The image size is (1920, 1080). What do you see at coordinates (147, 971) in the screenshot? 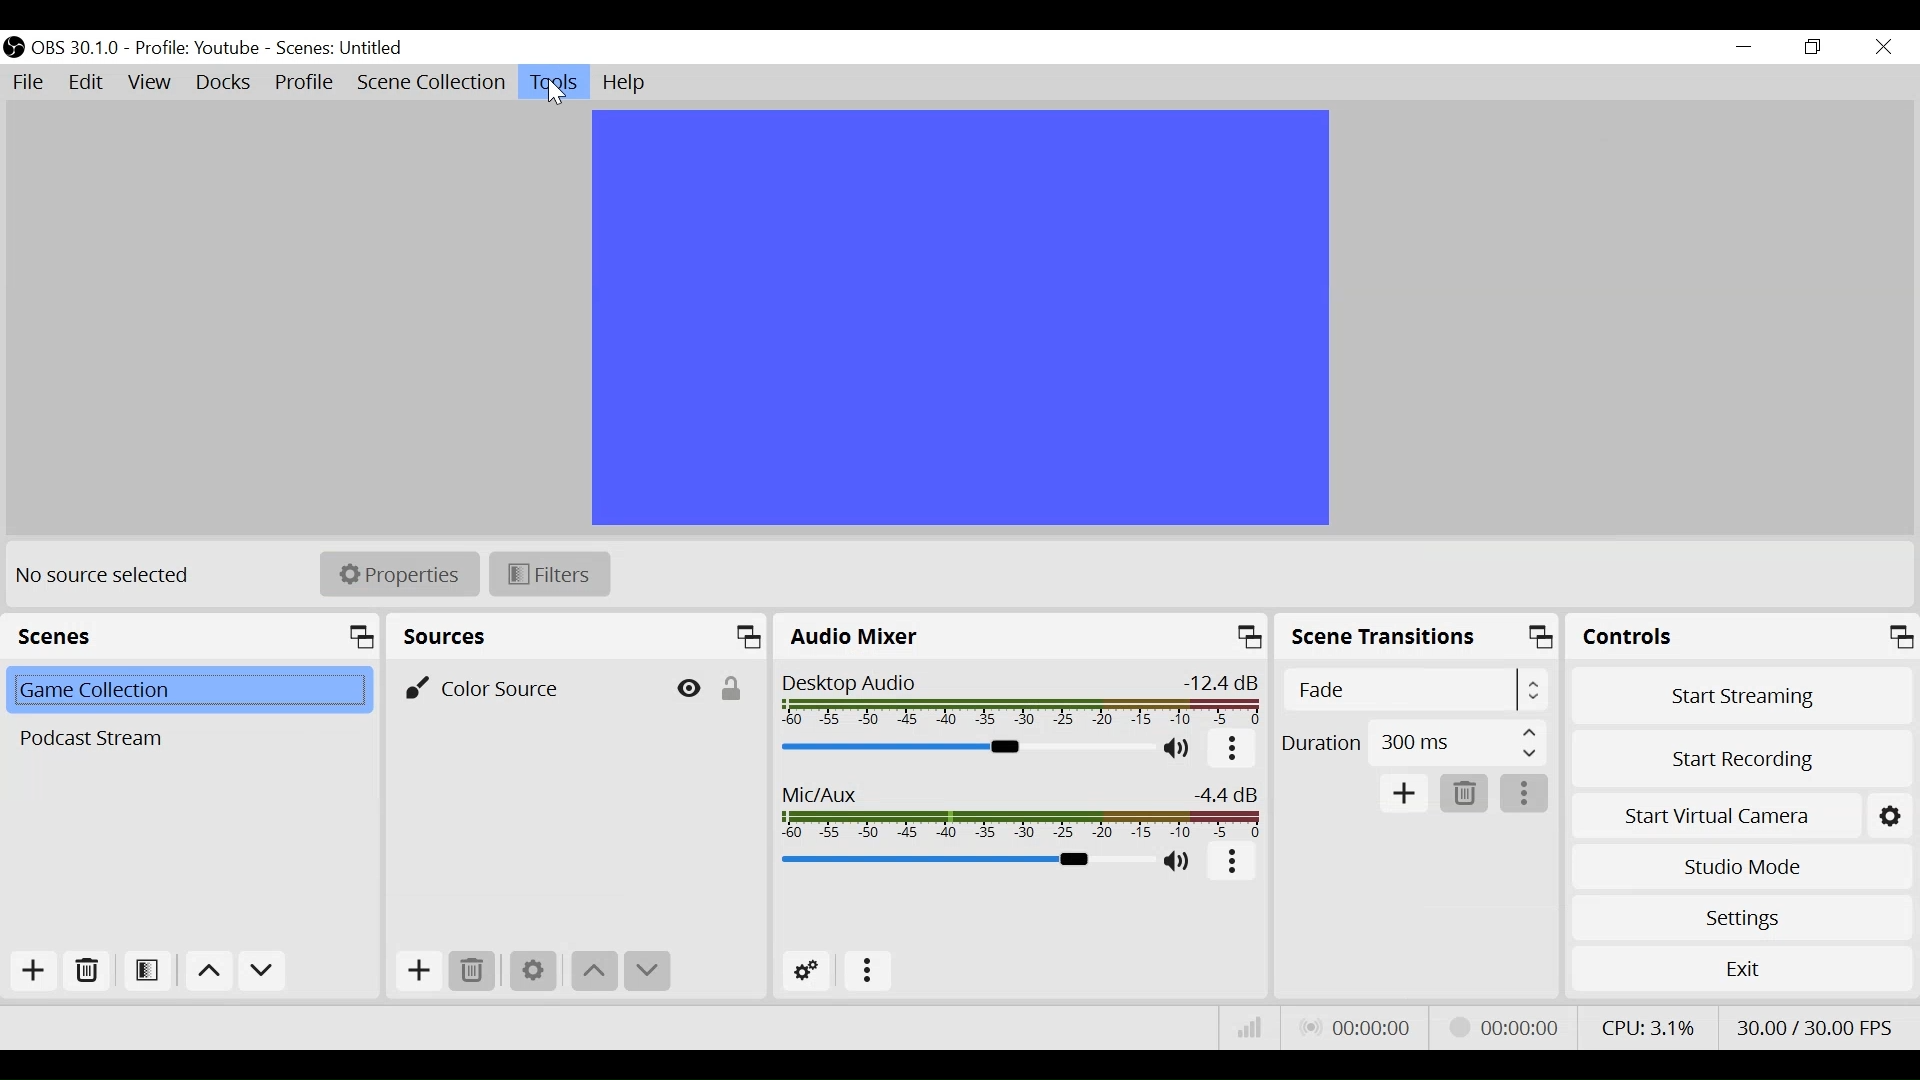
I see `Open Scene Filter` at bounding box center [147, 971].